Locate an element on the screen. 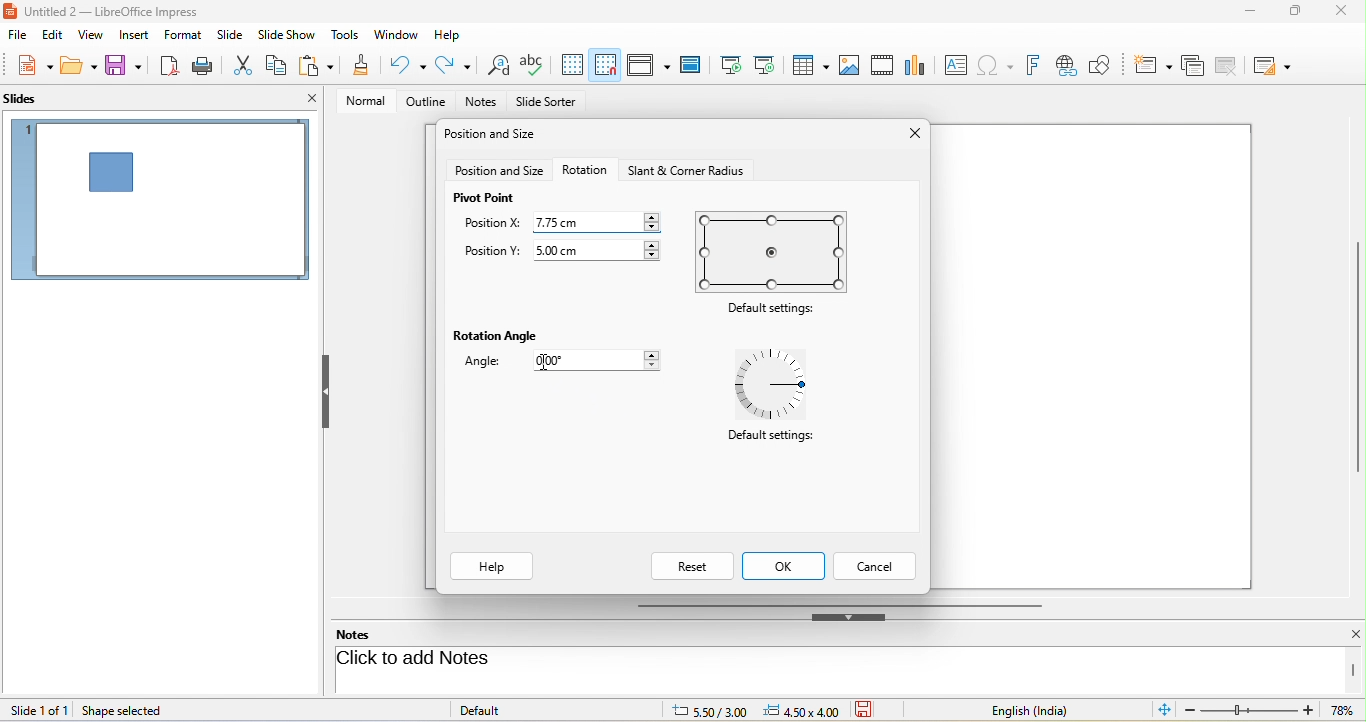  horizontal scroll bar is located at coordinates (839, 604).